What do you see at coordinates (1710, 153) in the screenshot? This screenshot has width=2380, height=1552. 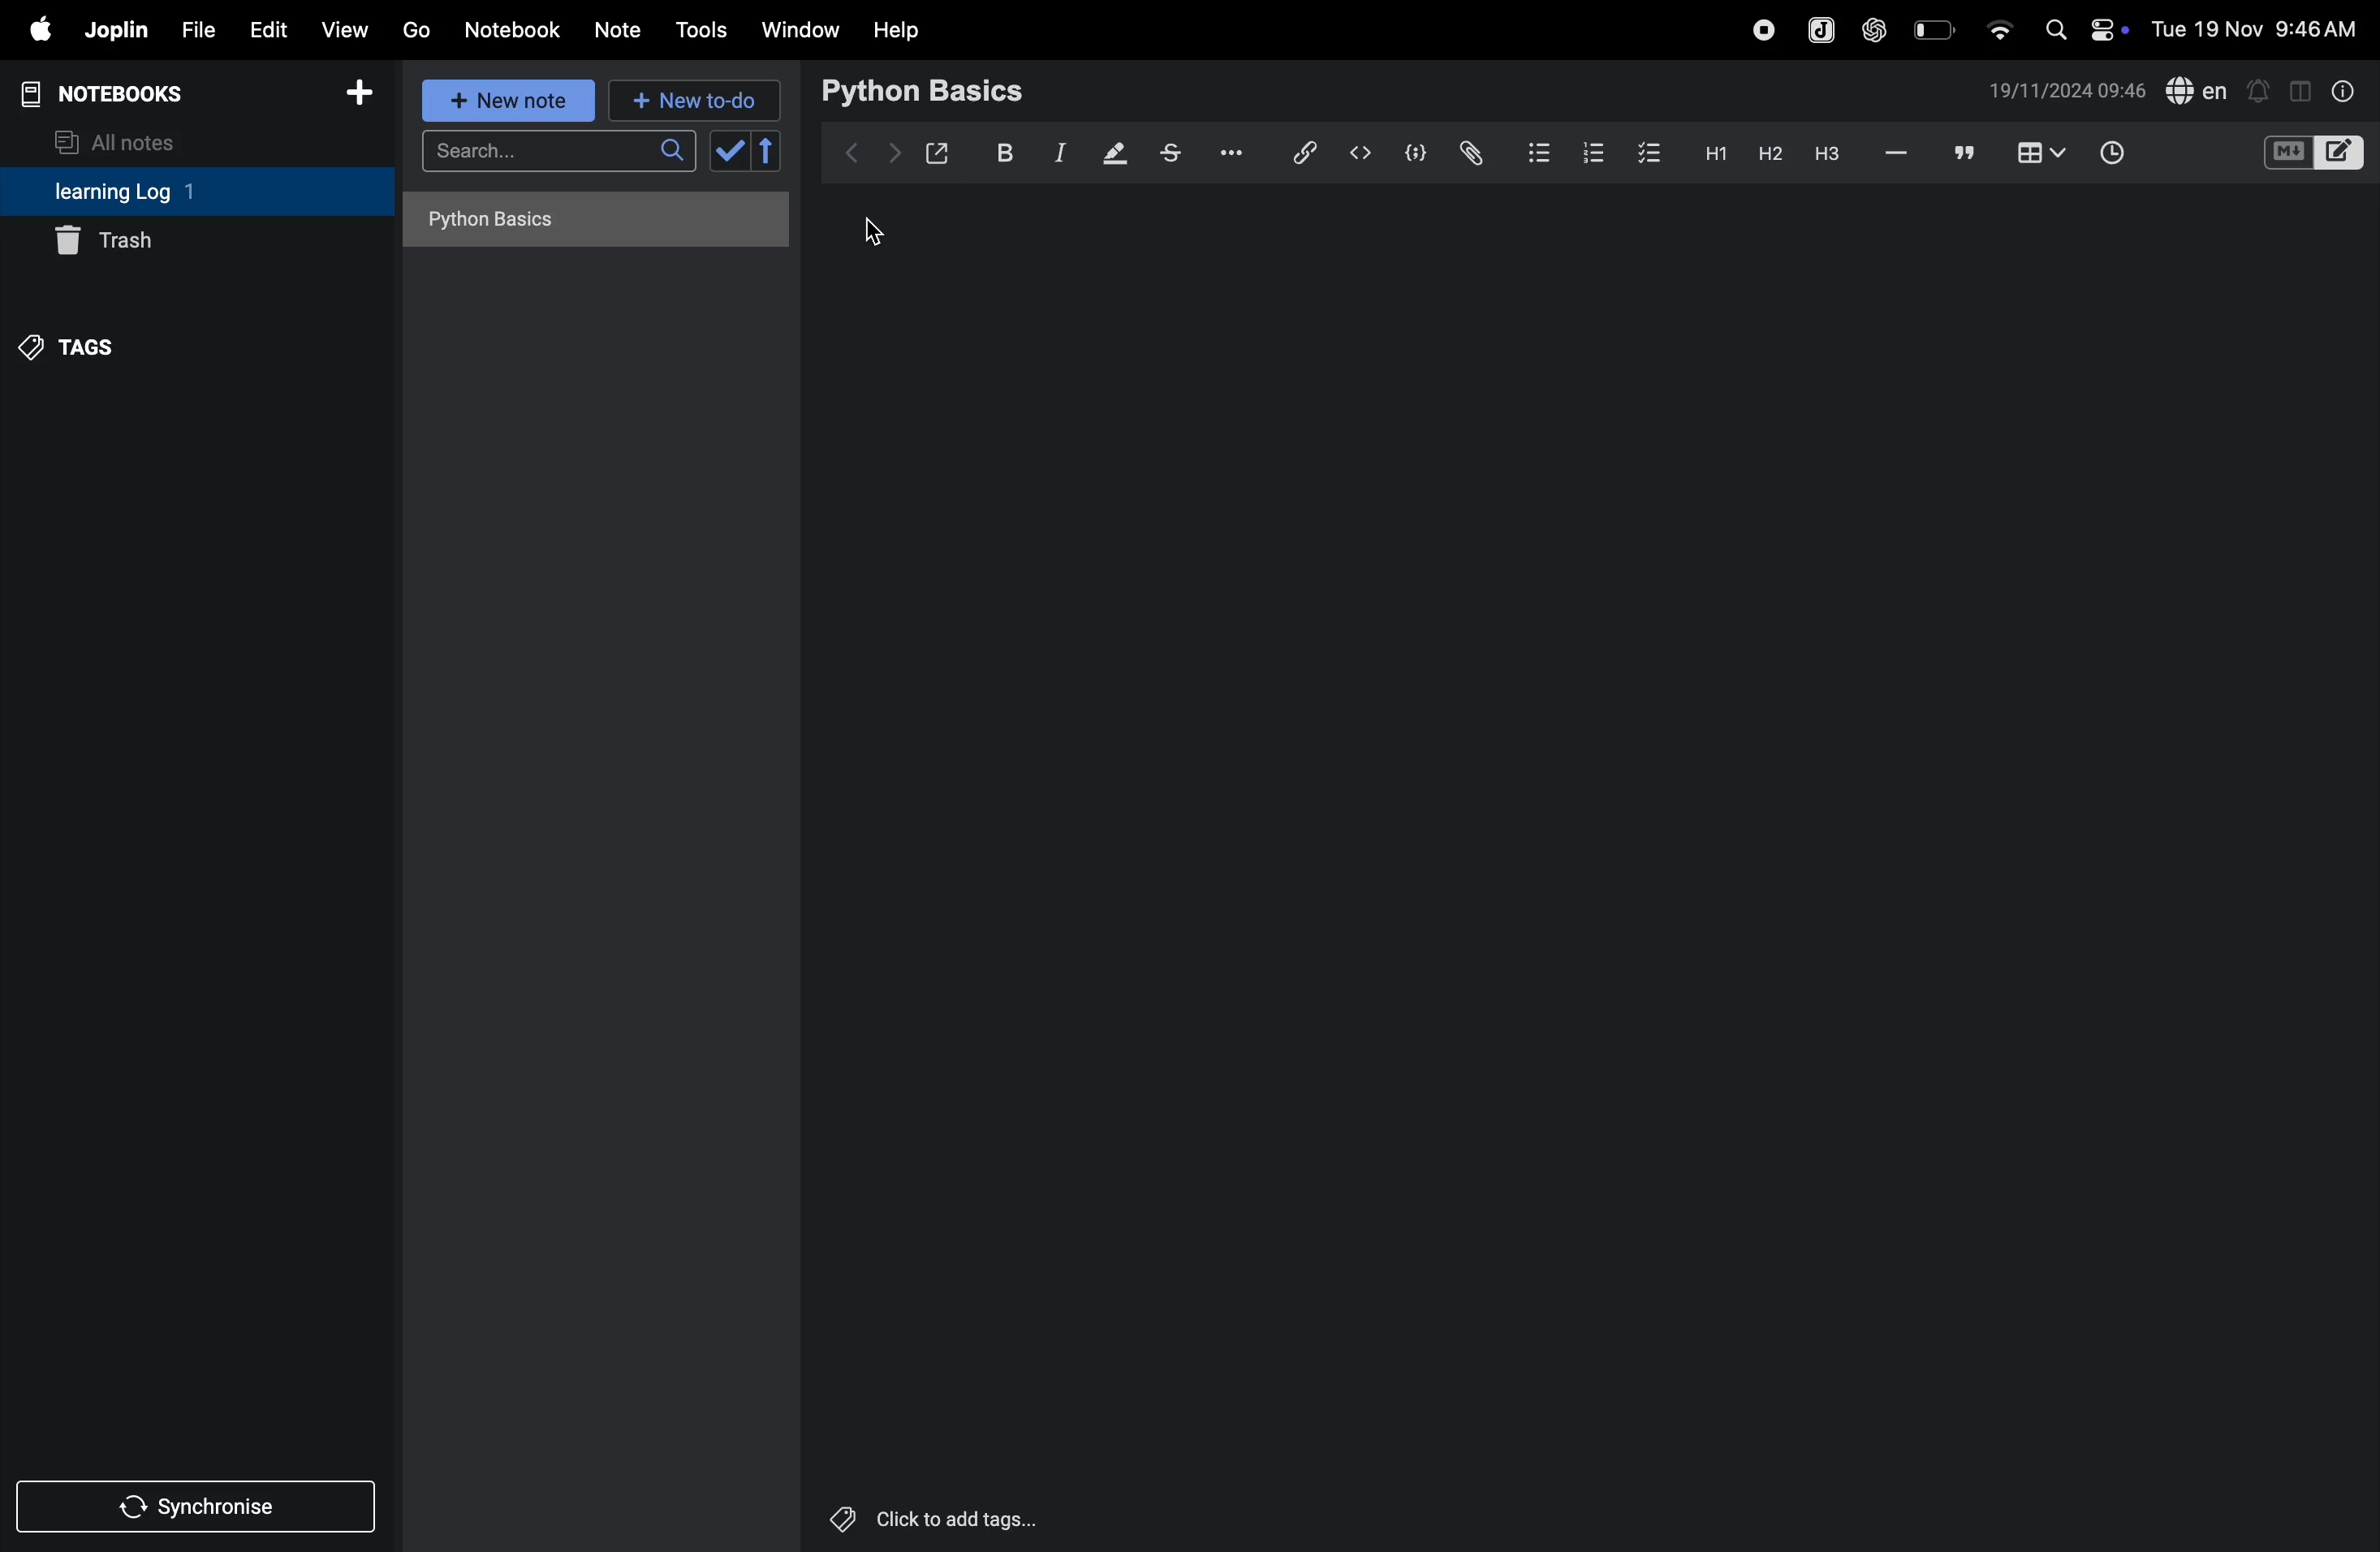 I see `h1` at bounding box center [1710, 153].